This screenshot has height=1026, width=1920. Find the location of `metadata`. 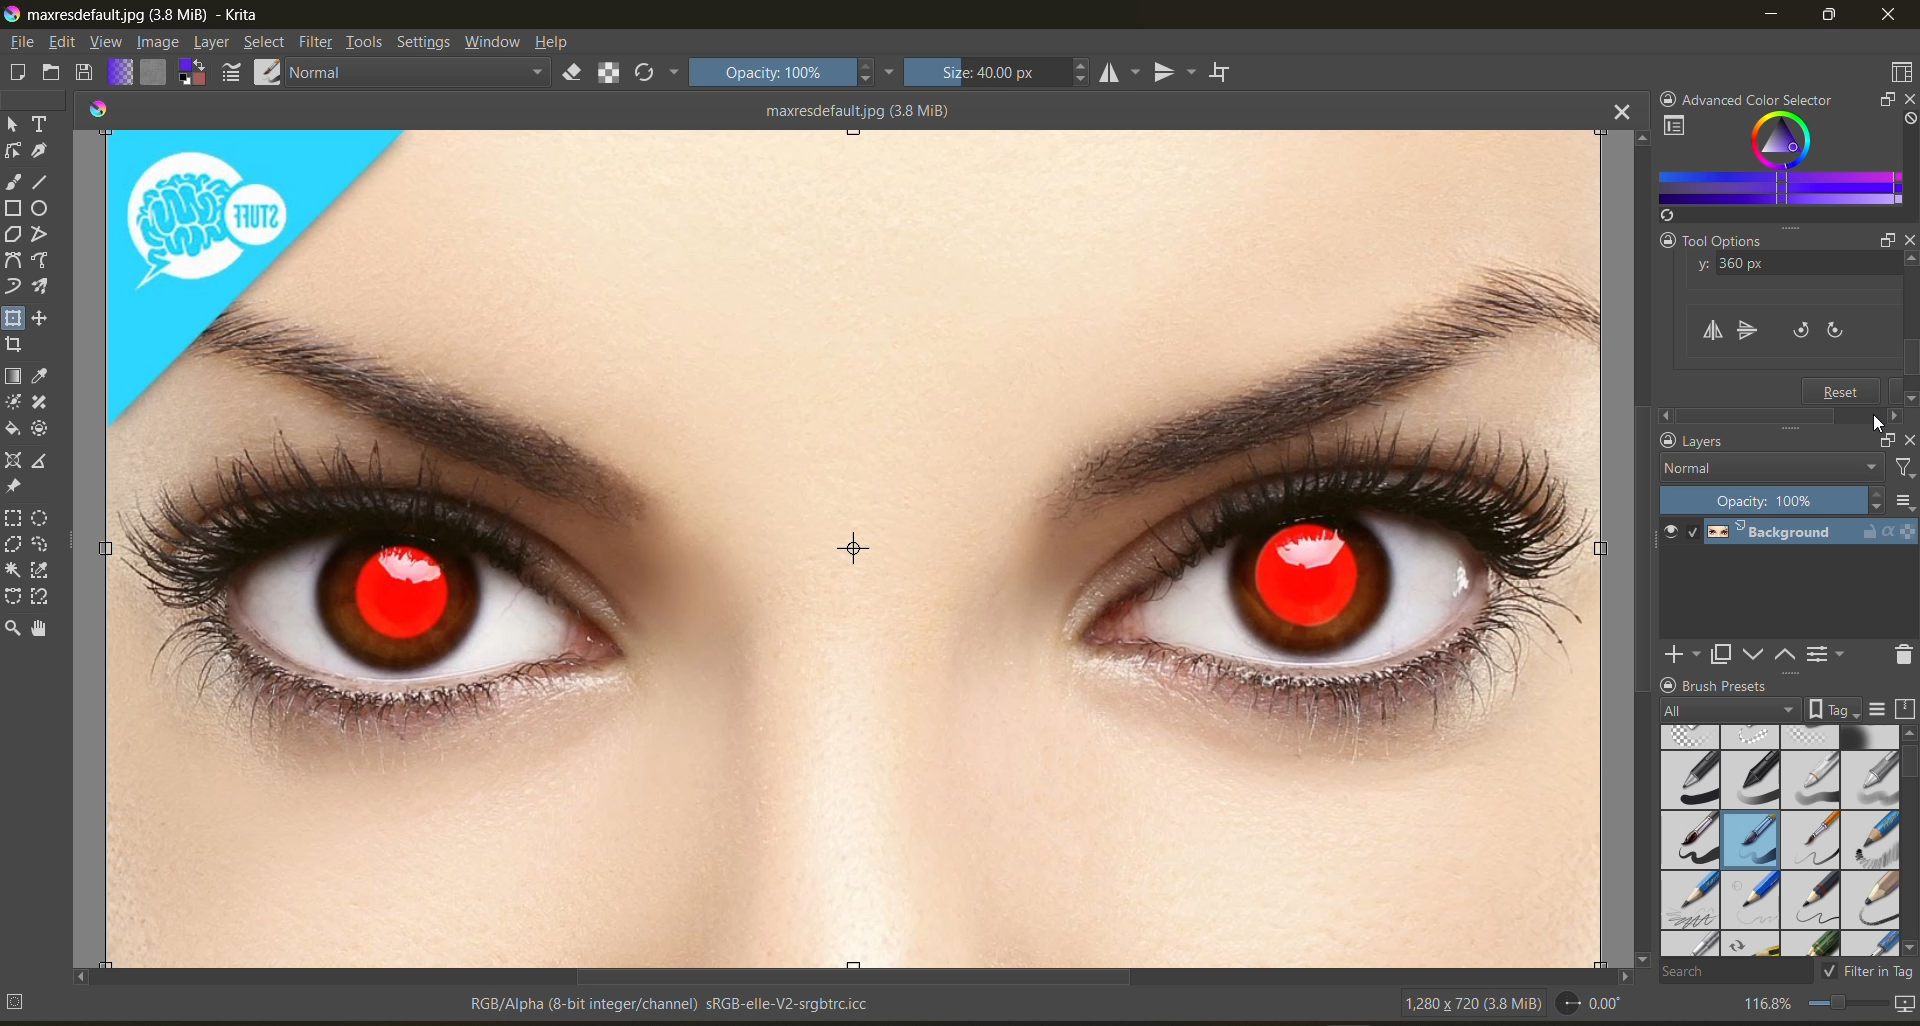

metadata is located at coordinates (443, 1003).